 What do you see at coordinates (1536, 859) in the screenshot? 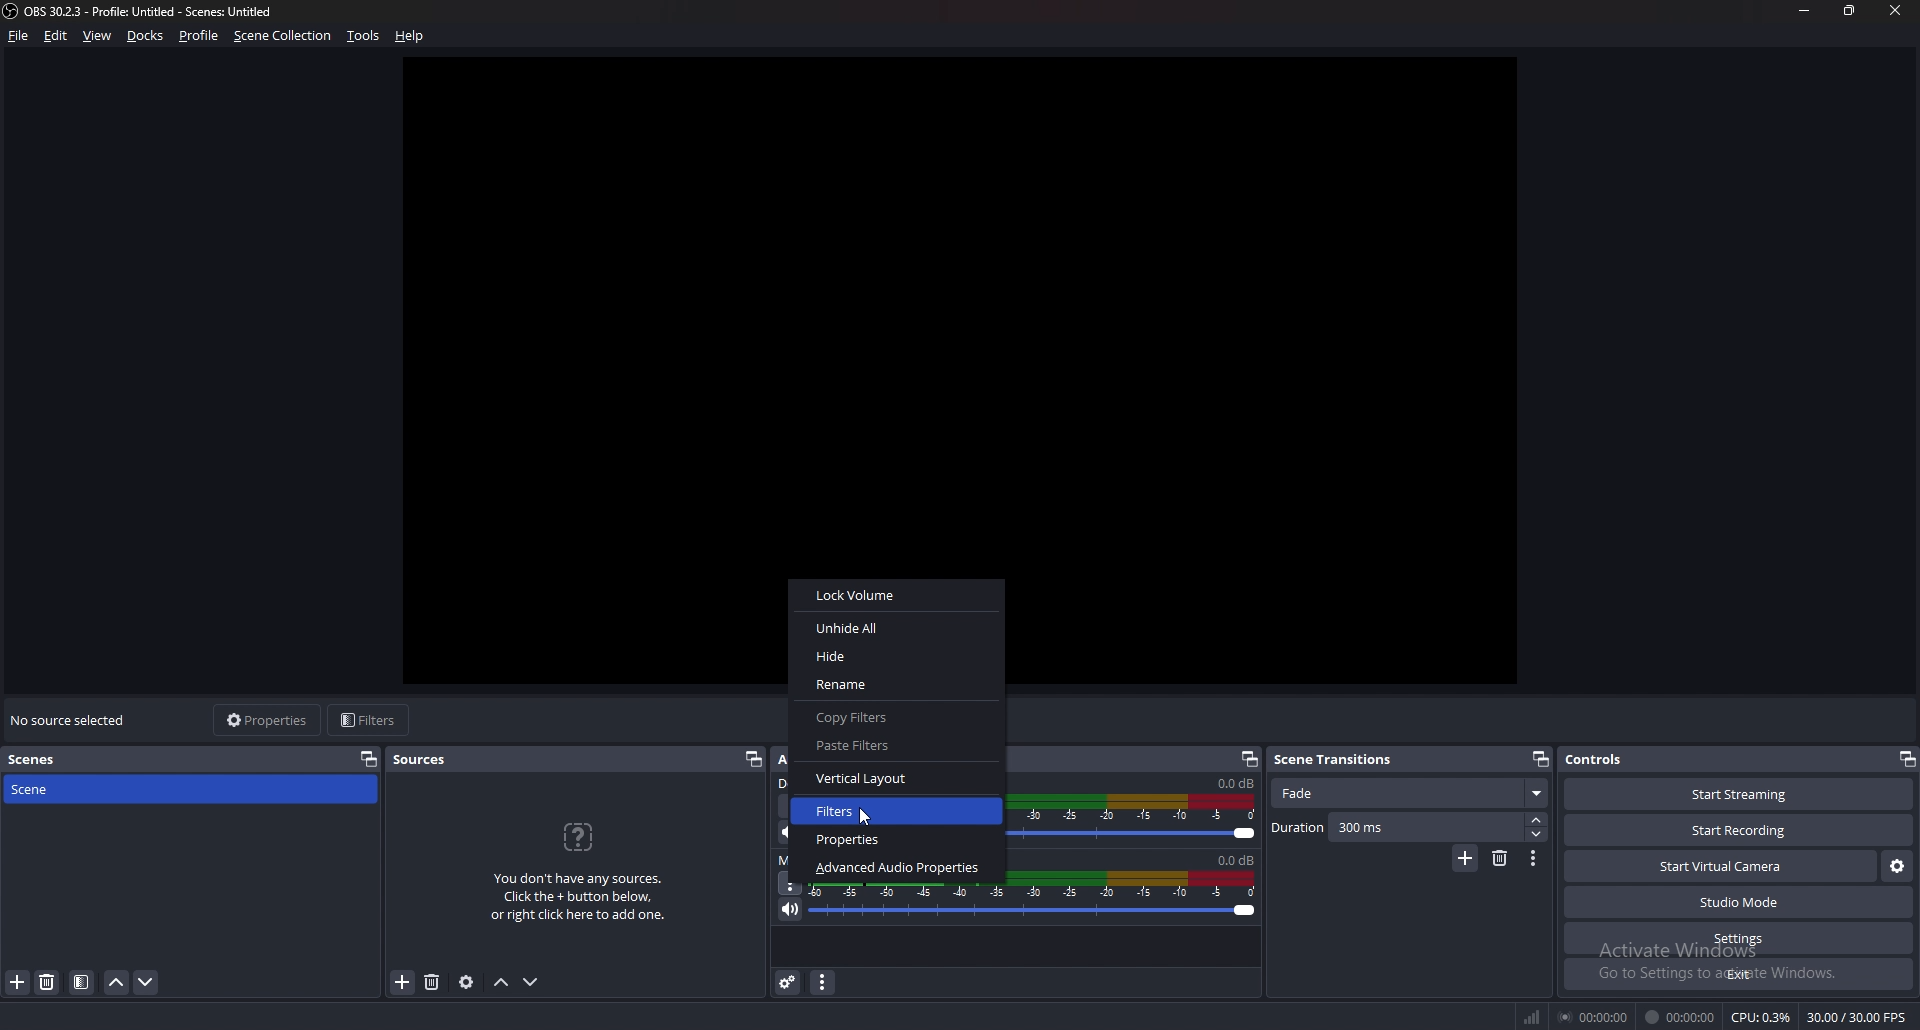
I see `transition properties` at bounding box center [1536, 859].